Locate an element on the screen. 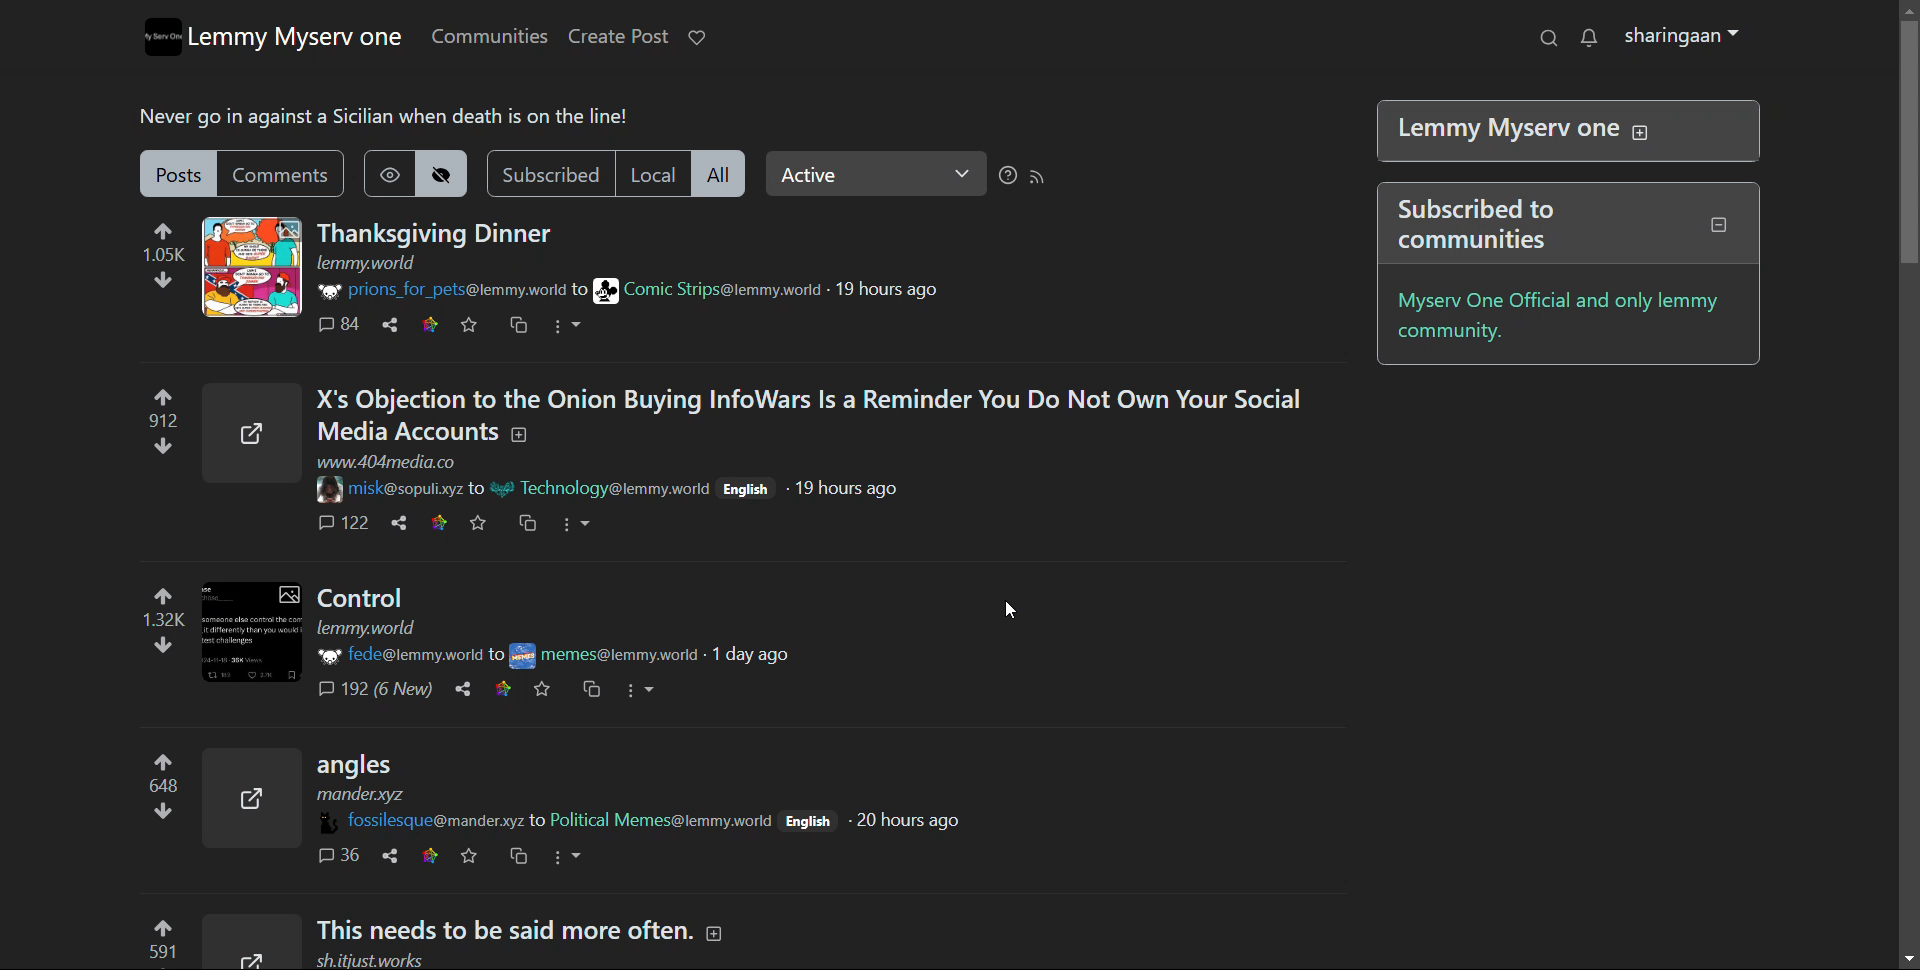  url is located at coordinates (370, 960).